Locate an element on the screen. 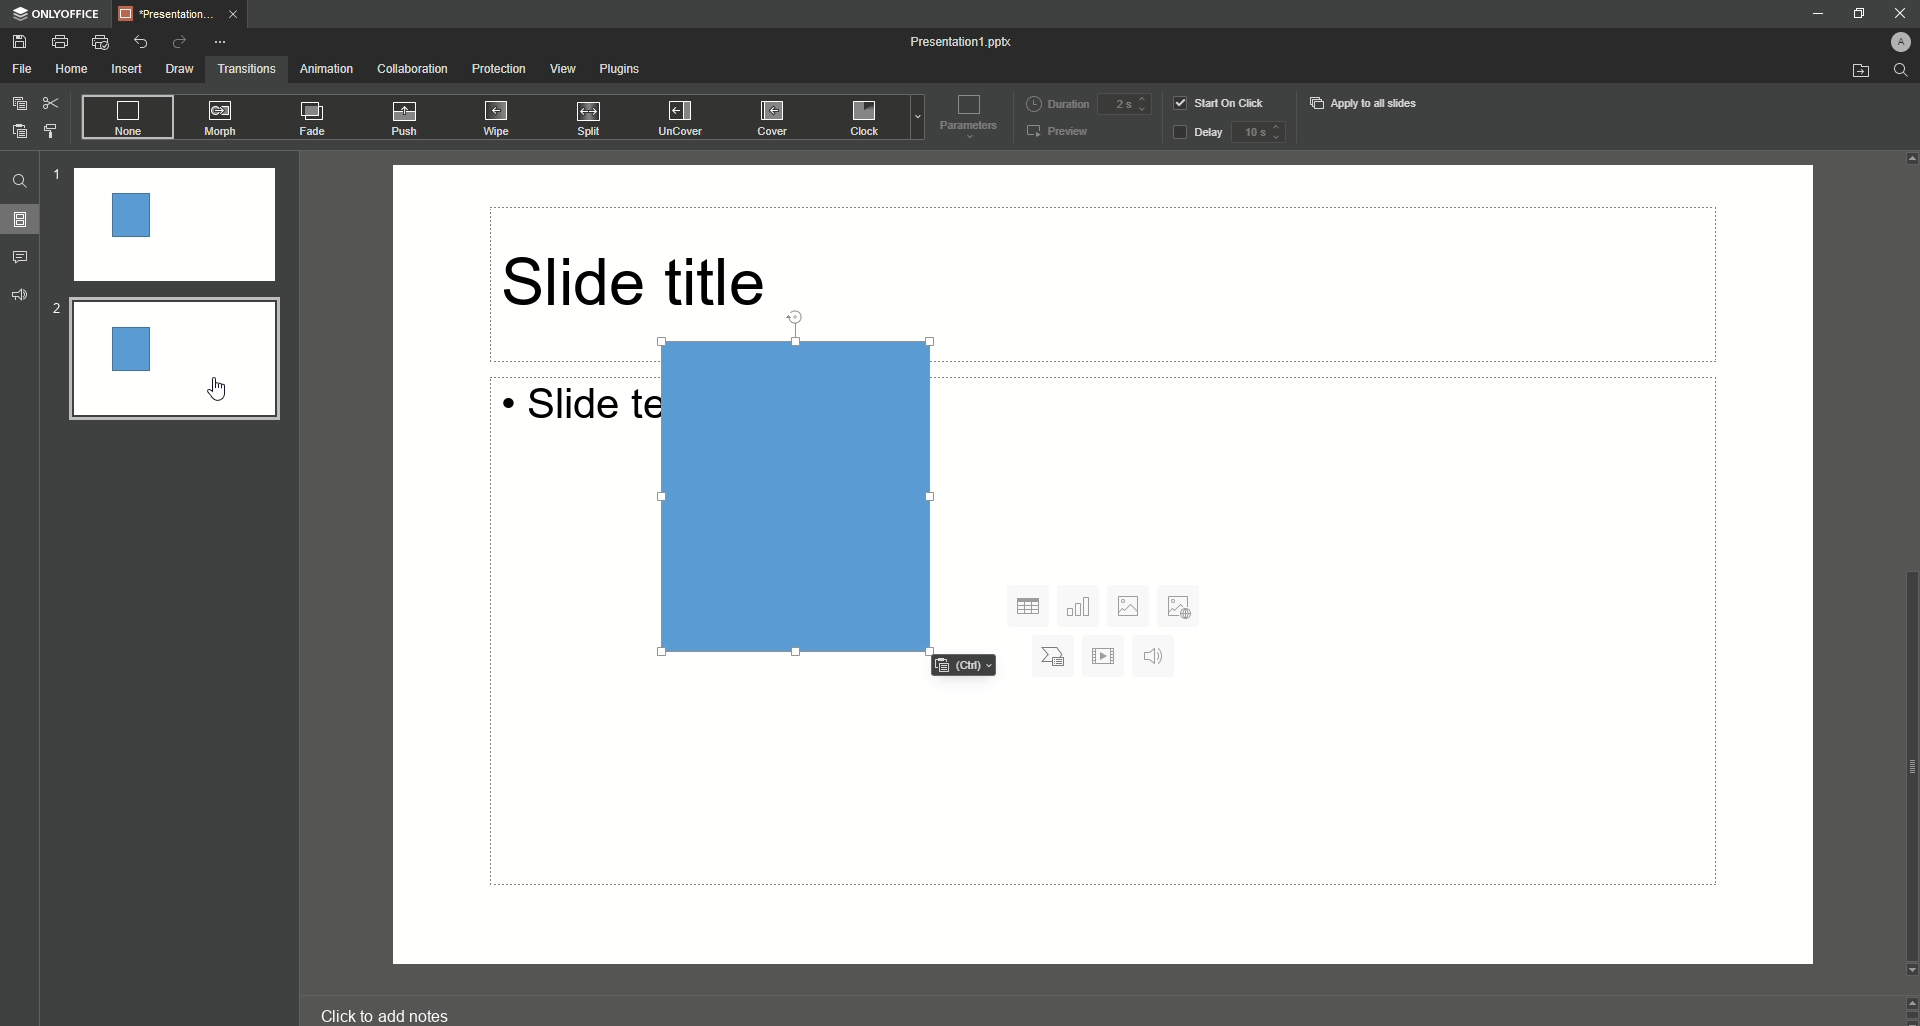  Cltr is located at coordinates (964, 665).